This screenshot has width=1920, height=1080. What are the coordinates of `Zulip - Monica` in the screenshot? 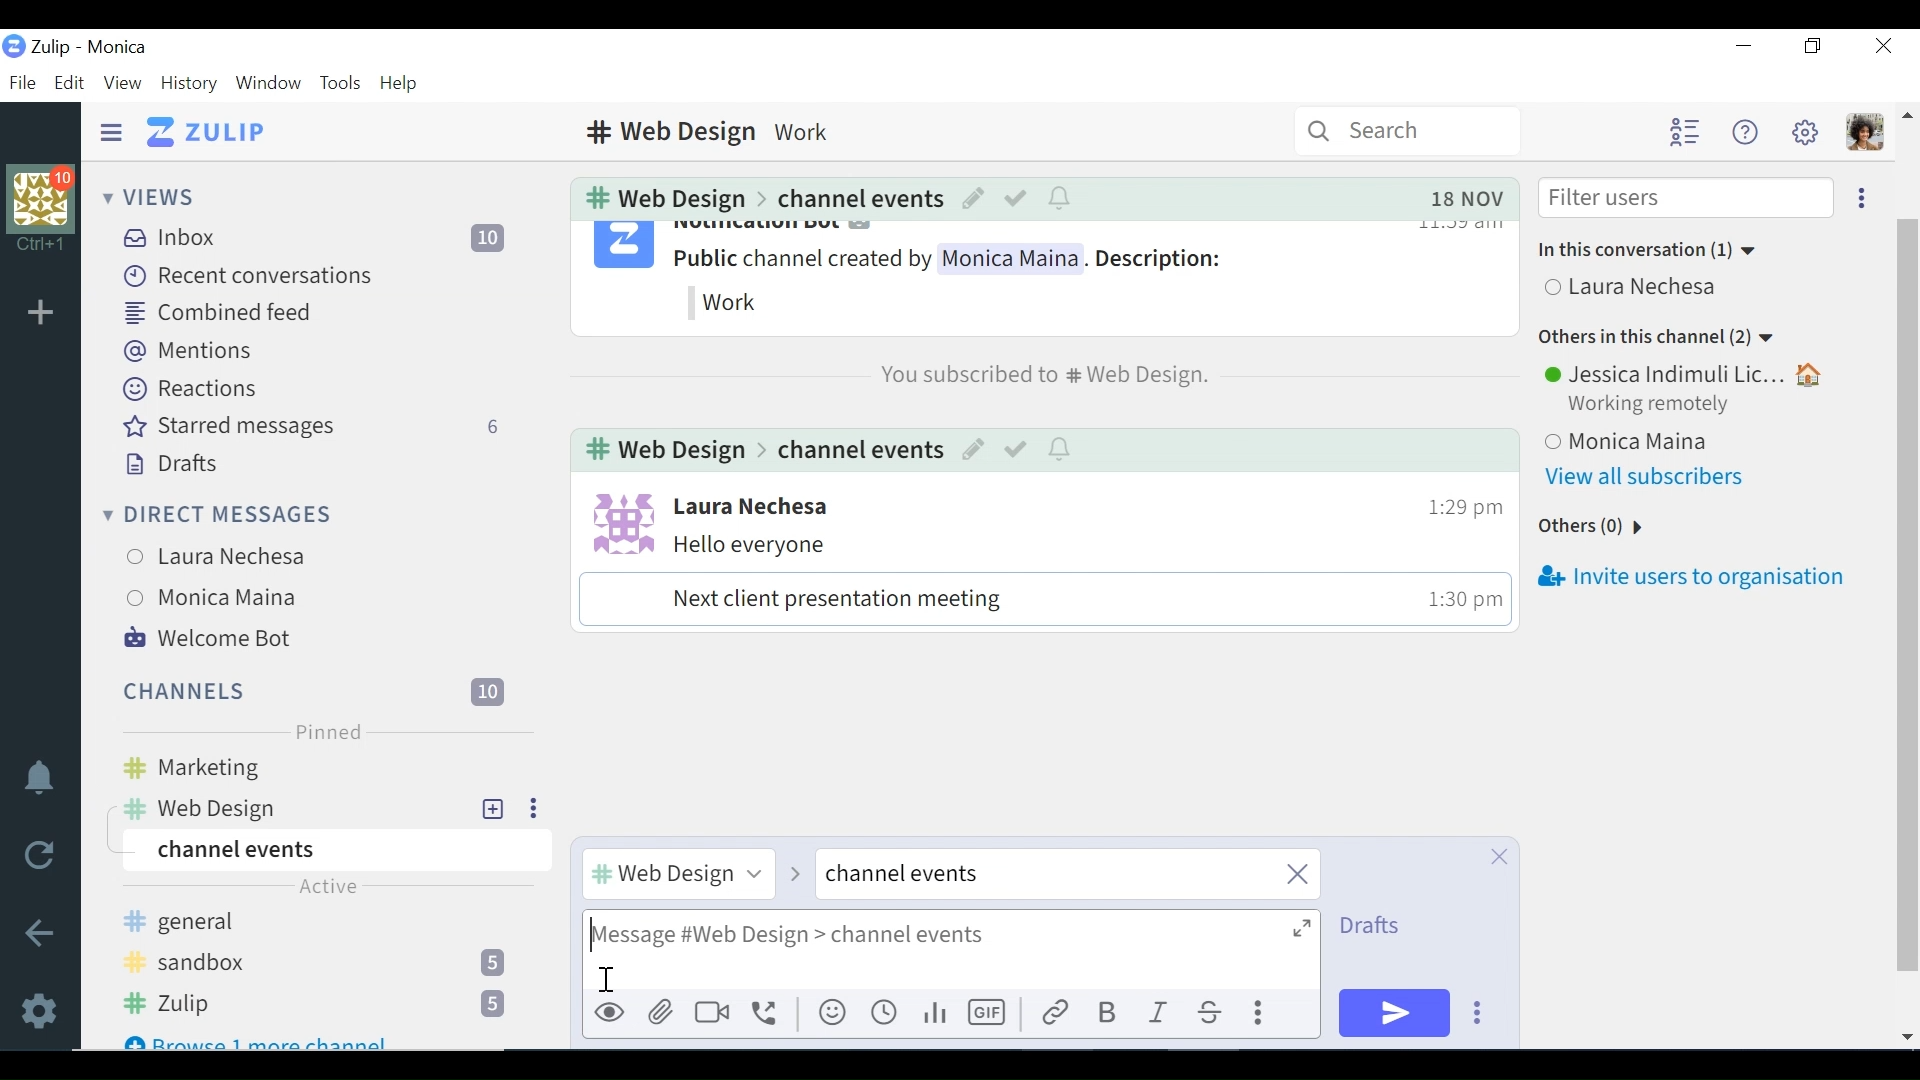 It's located at (91, 46).